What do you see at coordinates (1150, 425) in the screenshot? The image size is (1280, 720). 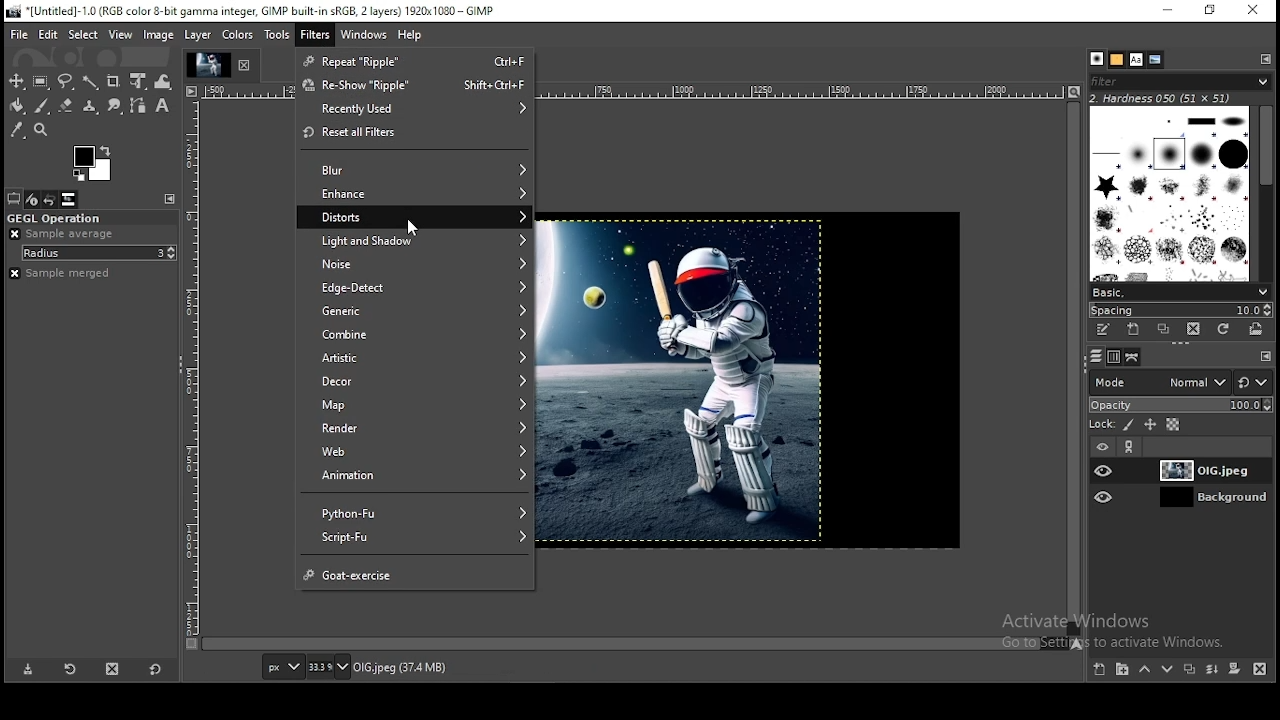 I see `lock position and size` at bounding box center [1150, 425].